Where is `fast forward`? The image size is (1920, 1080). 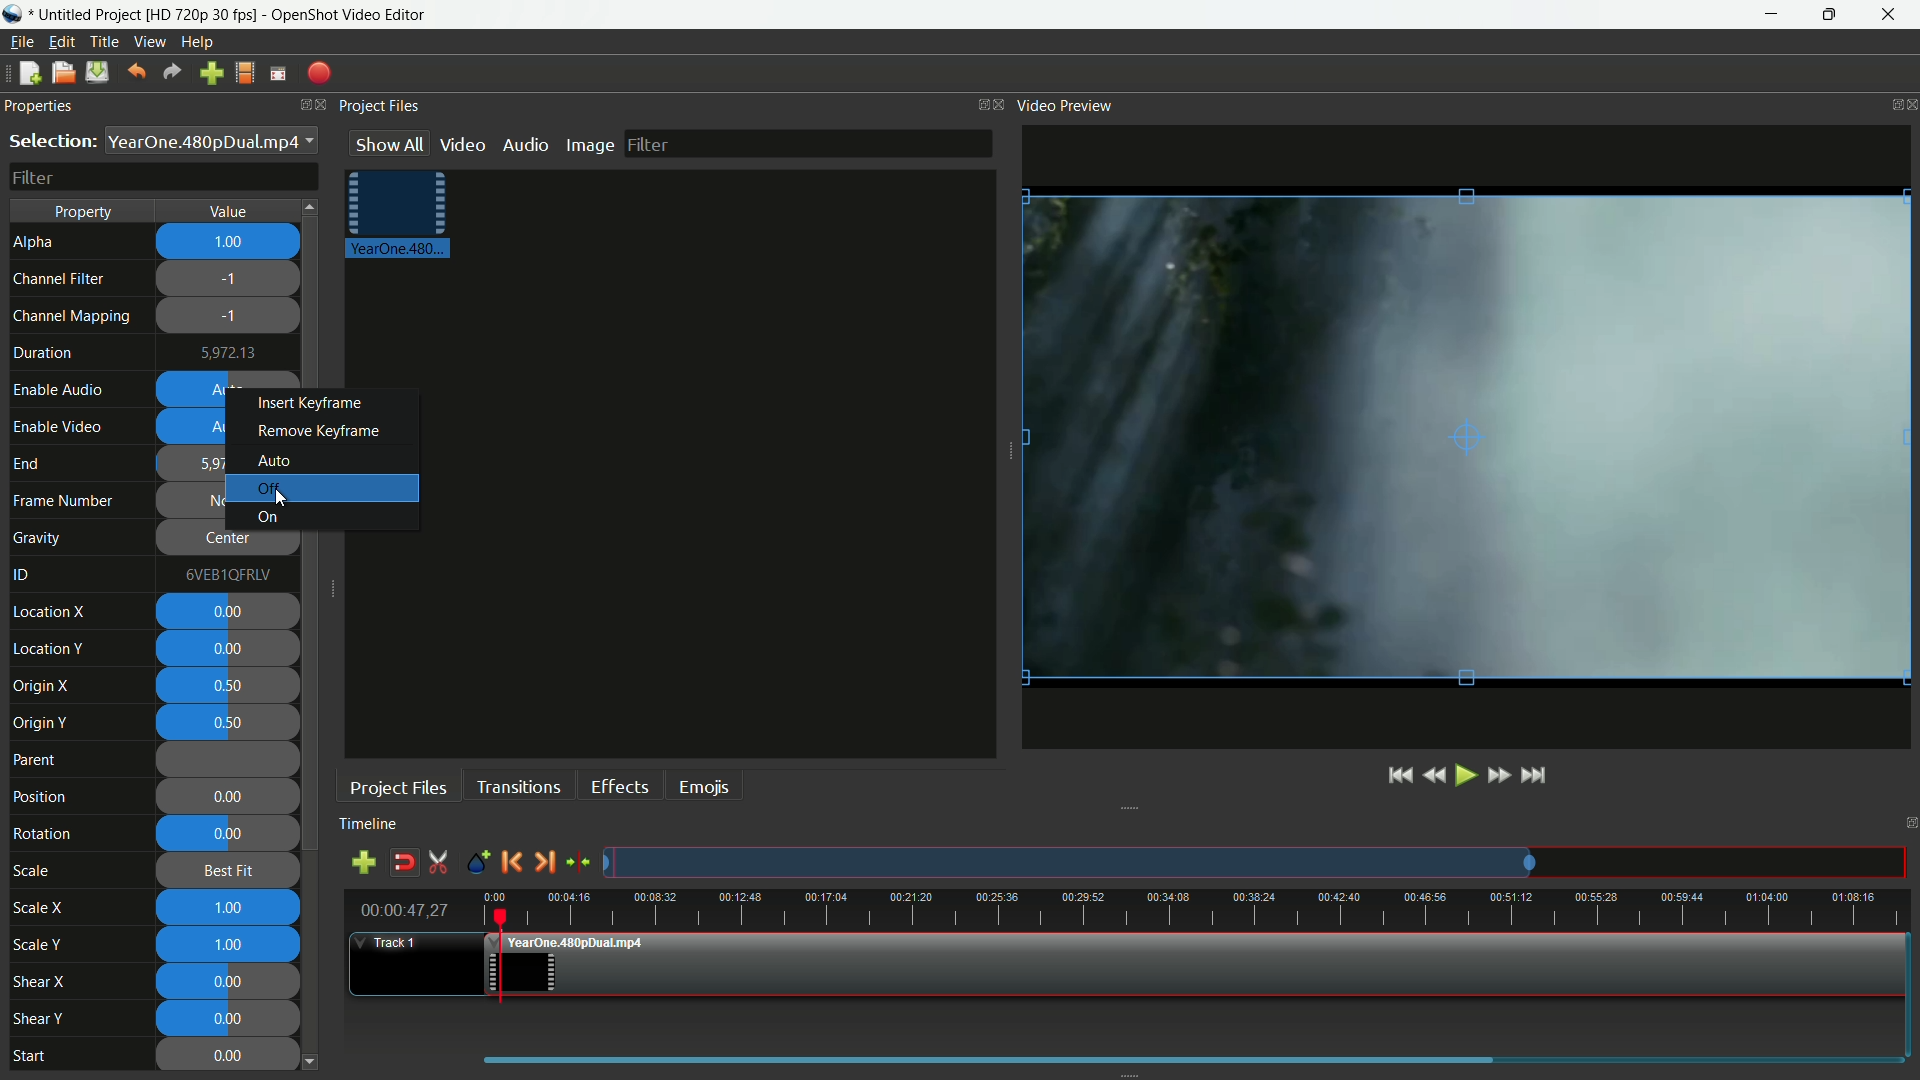
fast forward is located at coordinates (1453, 775).